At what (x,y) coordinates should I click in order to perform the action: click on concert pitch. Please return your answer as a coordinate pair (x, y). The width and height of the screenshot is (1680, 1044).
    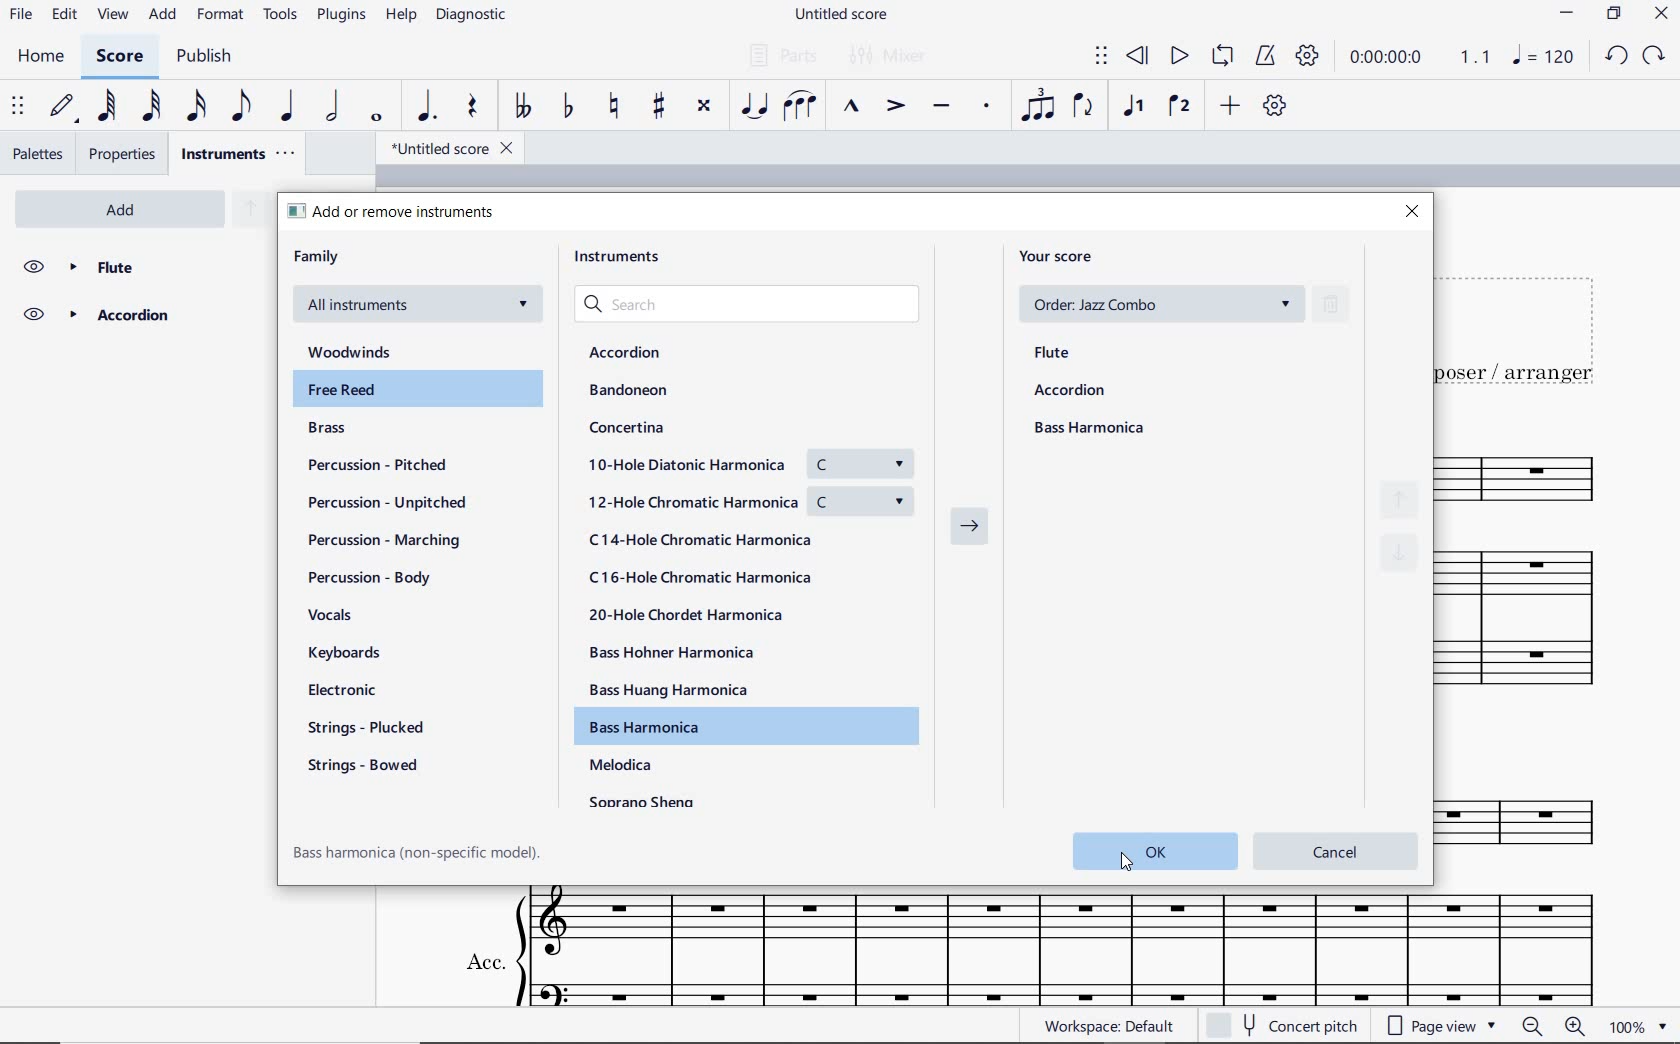
    Looking at the image, I should click on (1302, 1027).